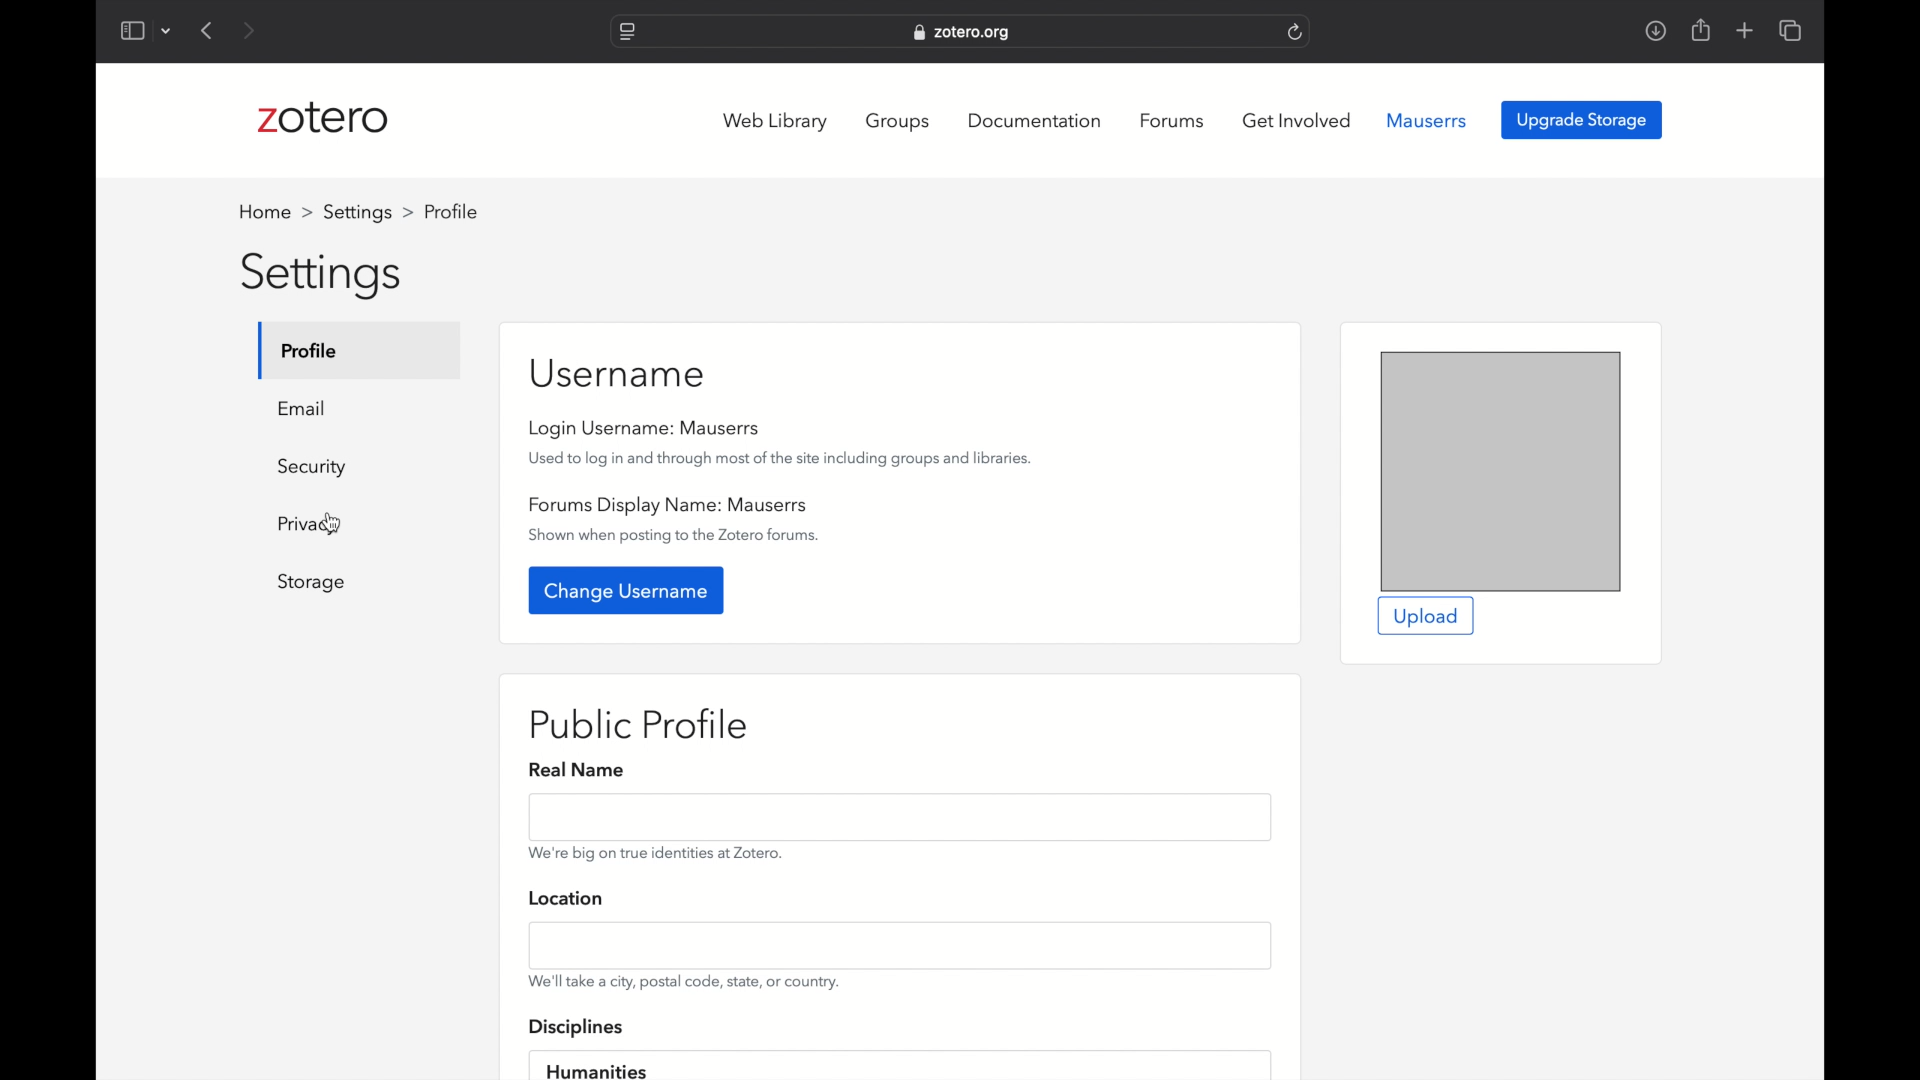 Image resolution: width=1920 pixels, height=1080 pixels. Describe the element at coordinates (1172, 121) in the screenshot. I see `forums` at that location.